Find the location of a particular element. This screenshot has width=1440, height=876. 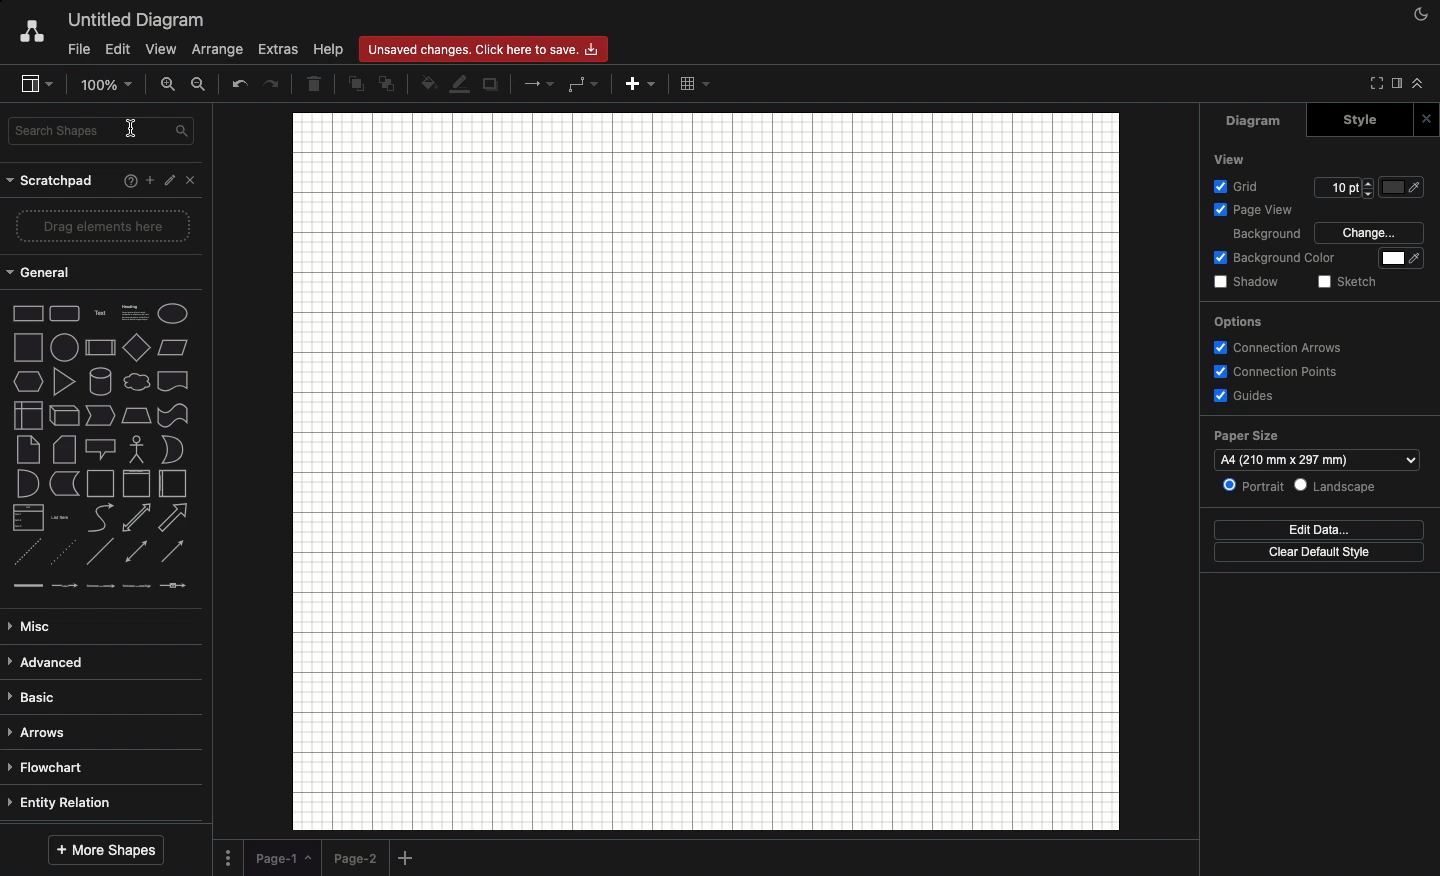

Zoom out is located at coordinates (200, 84).